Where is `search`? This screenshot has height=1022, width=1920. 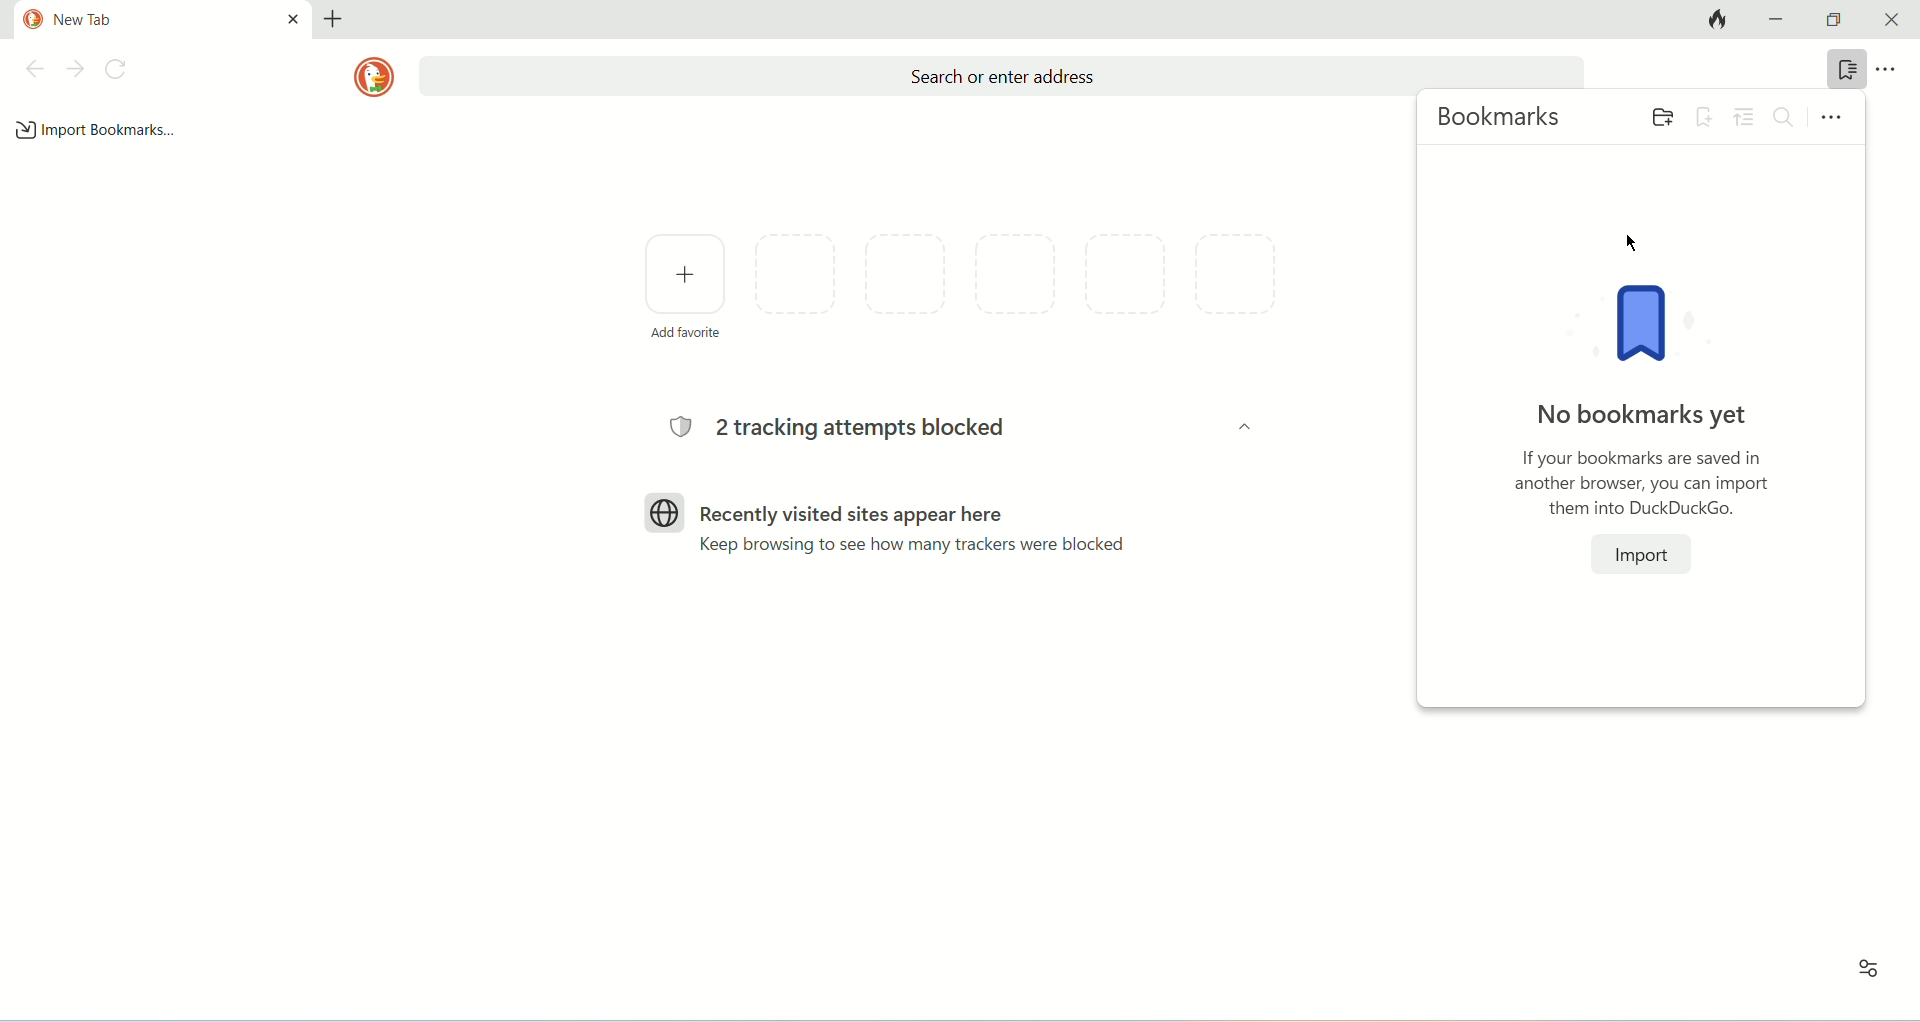 search is located at coordinates (1787, 117).